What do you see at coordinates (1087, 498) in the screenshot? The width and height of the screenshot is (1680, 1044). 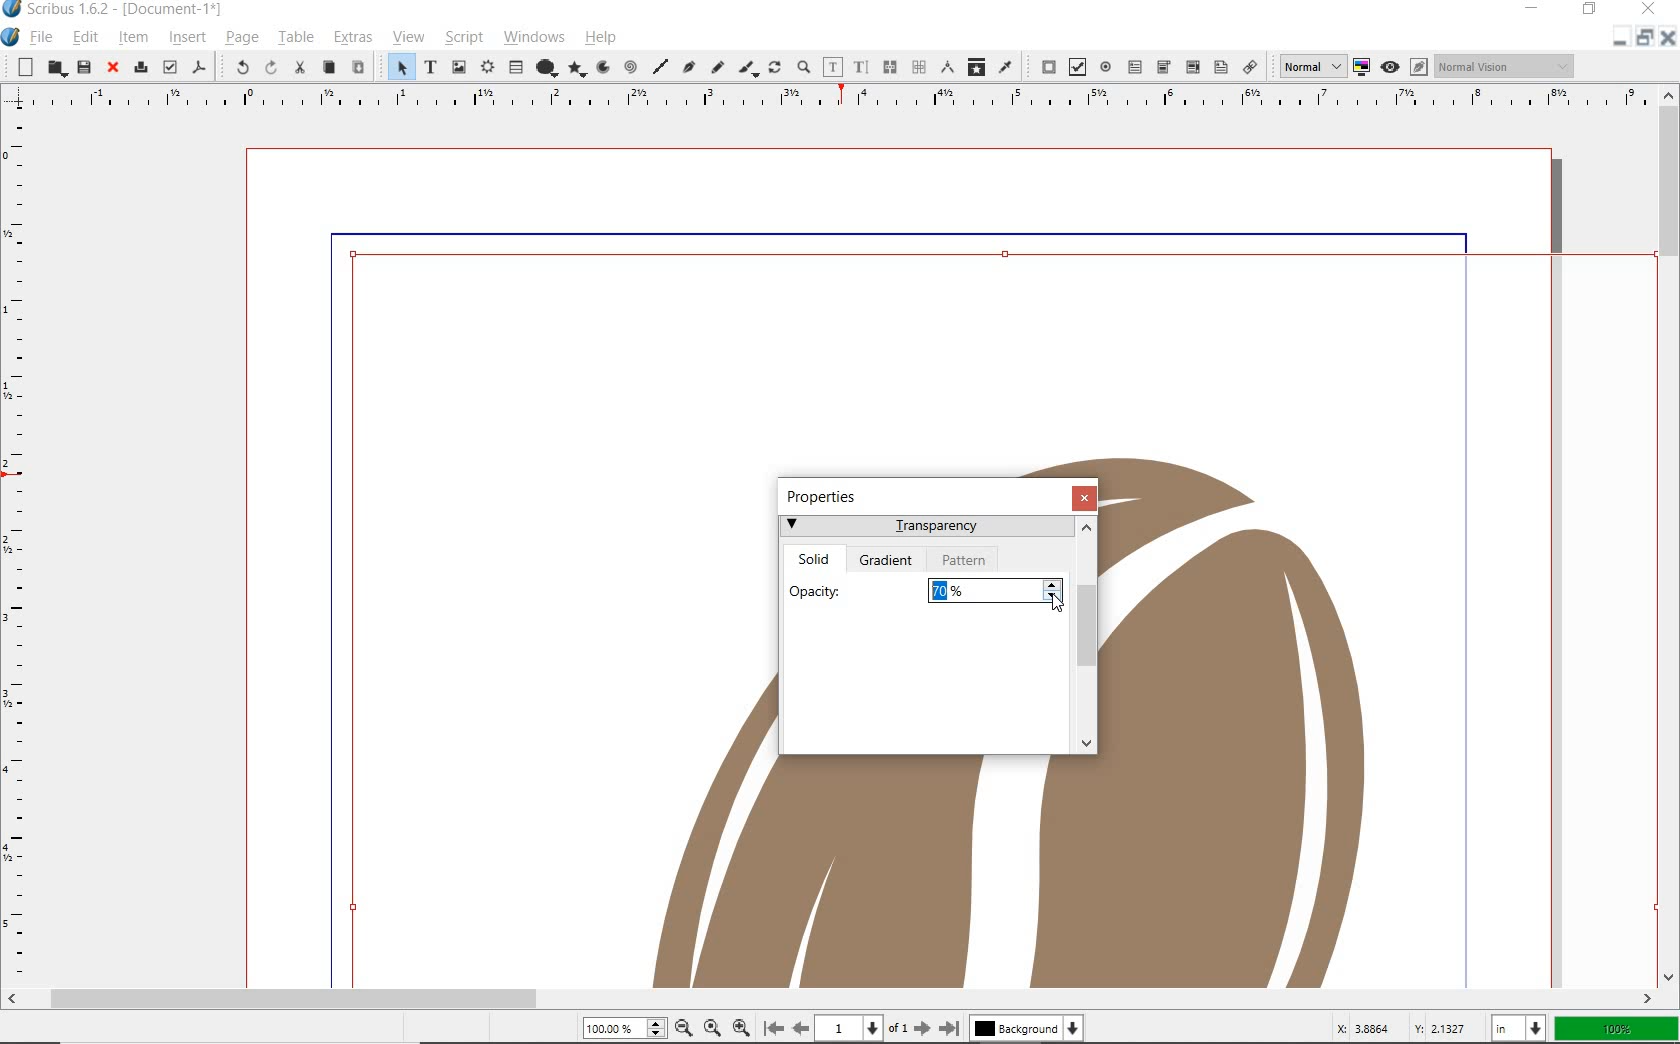 I see `close` at bounding box center [1087, 498].